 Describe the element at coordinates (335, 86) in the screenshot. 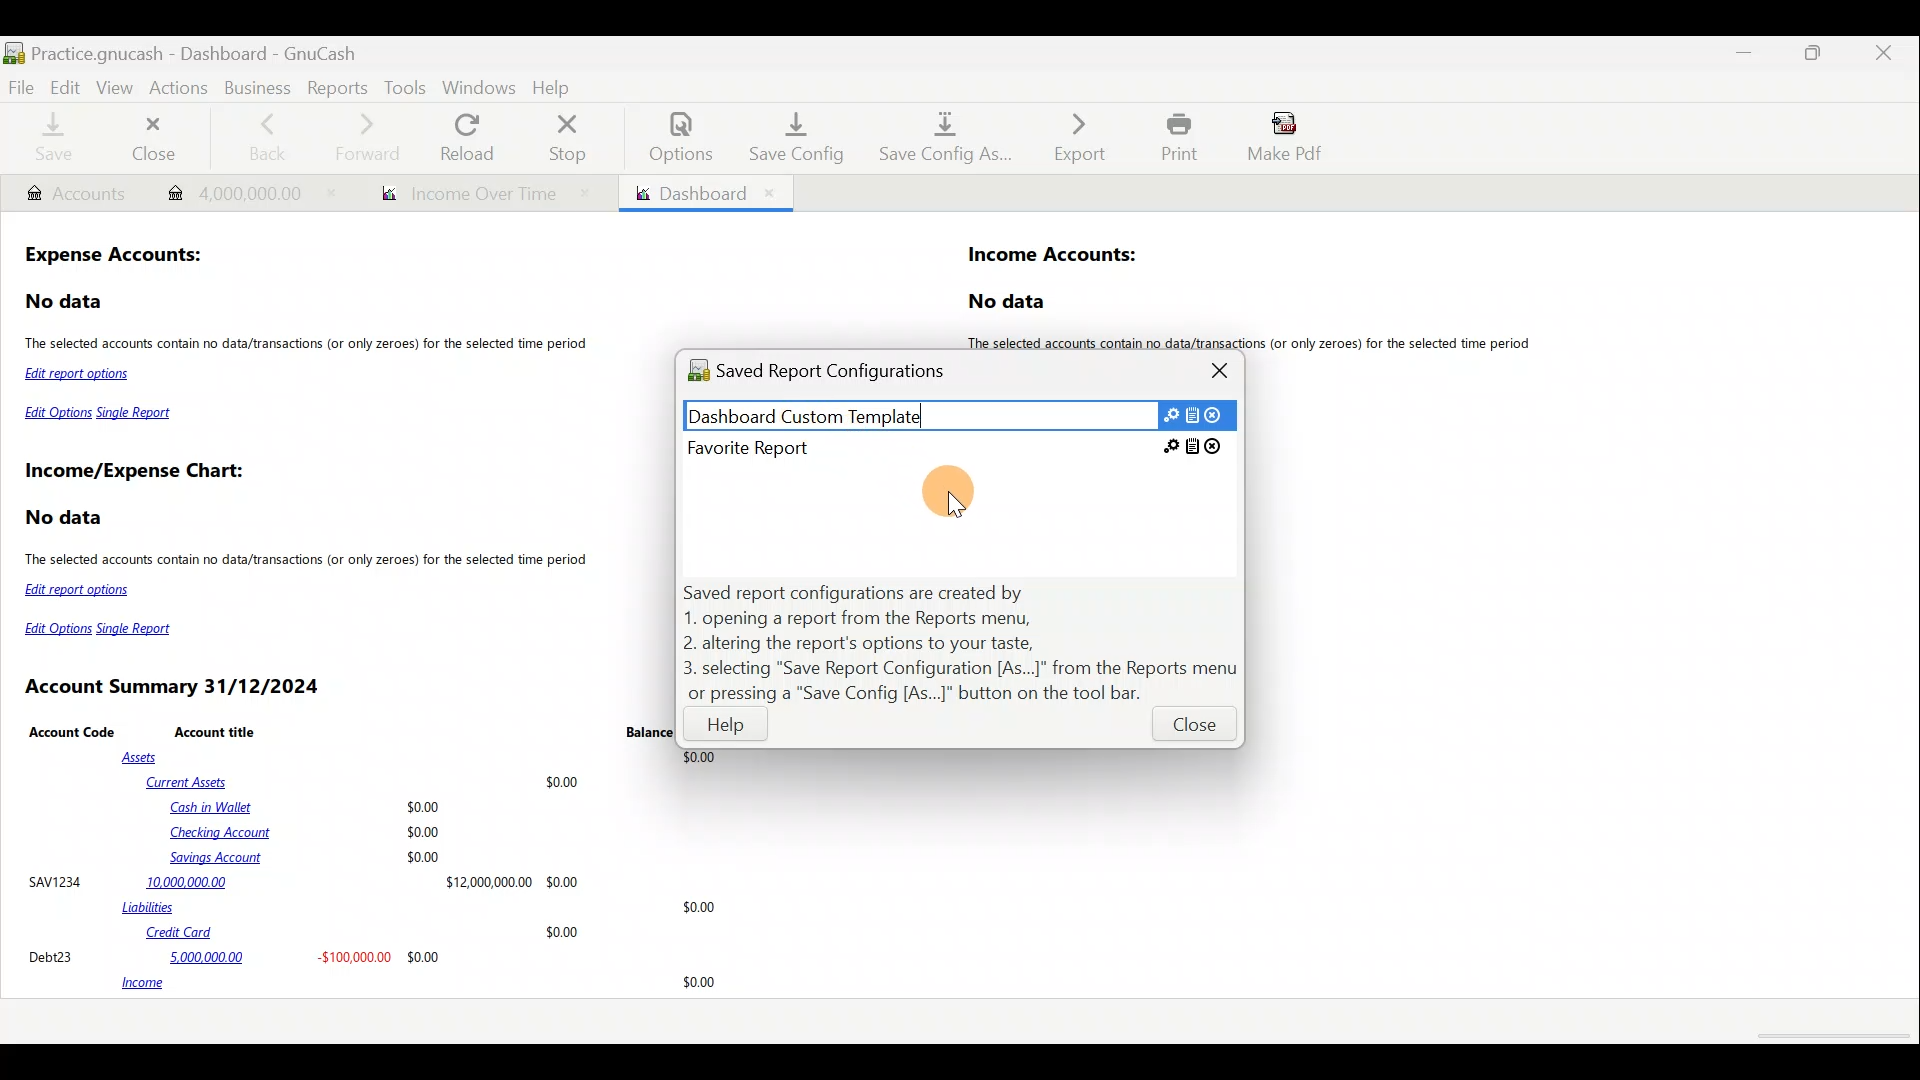

I see `Reports` at that location.